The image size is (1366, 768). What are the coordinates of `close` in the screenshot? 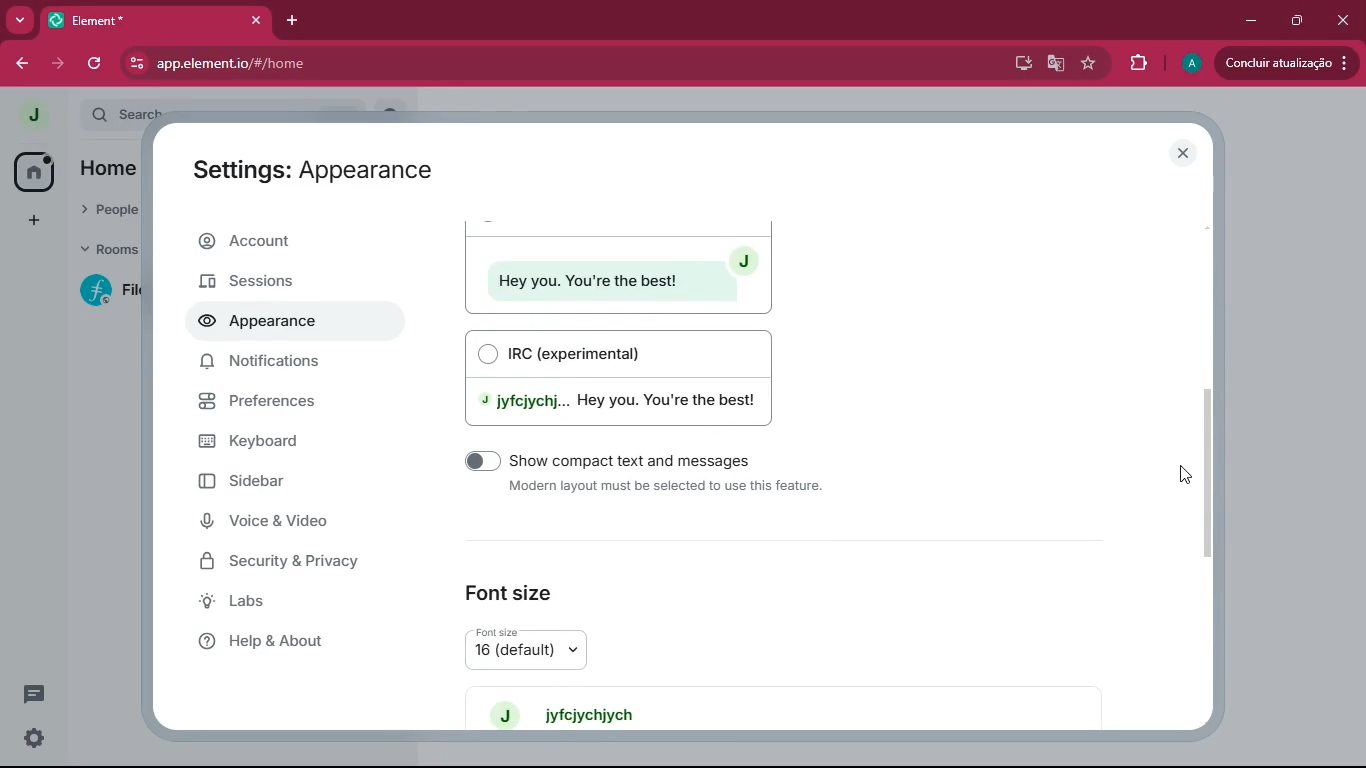 It's located at (1344, 15).